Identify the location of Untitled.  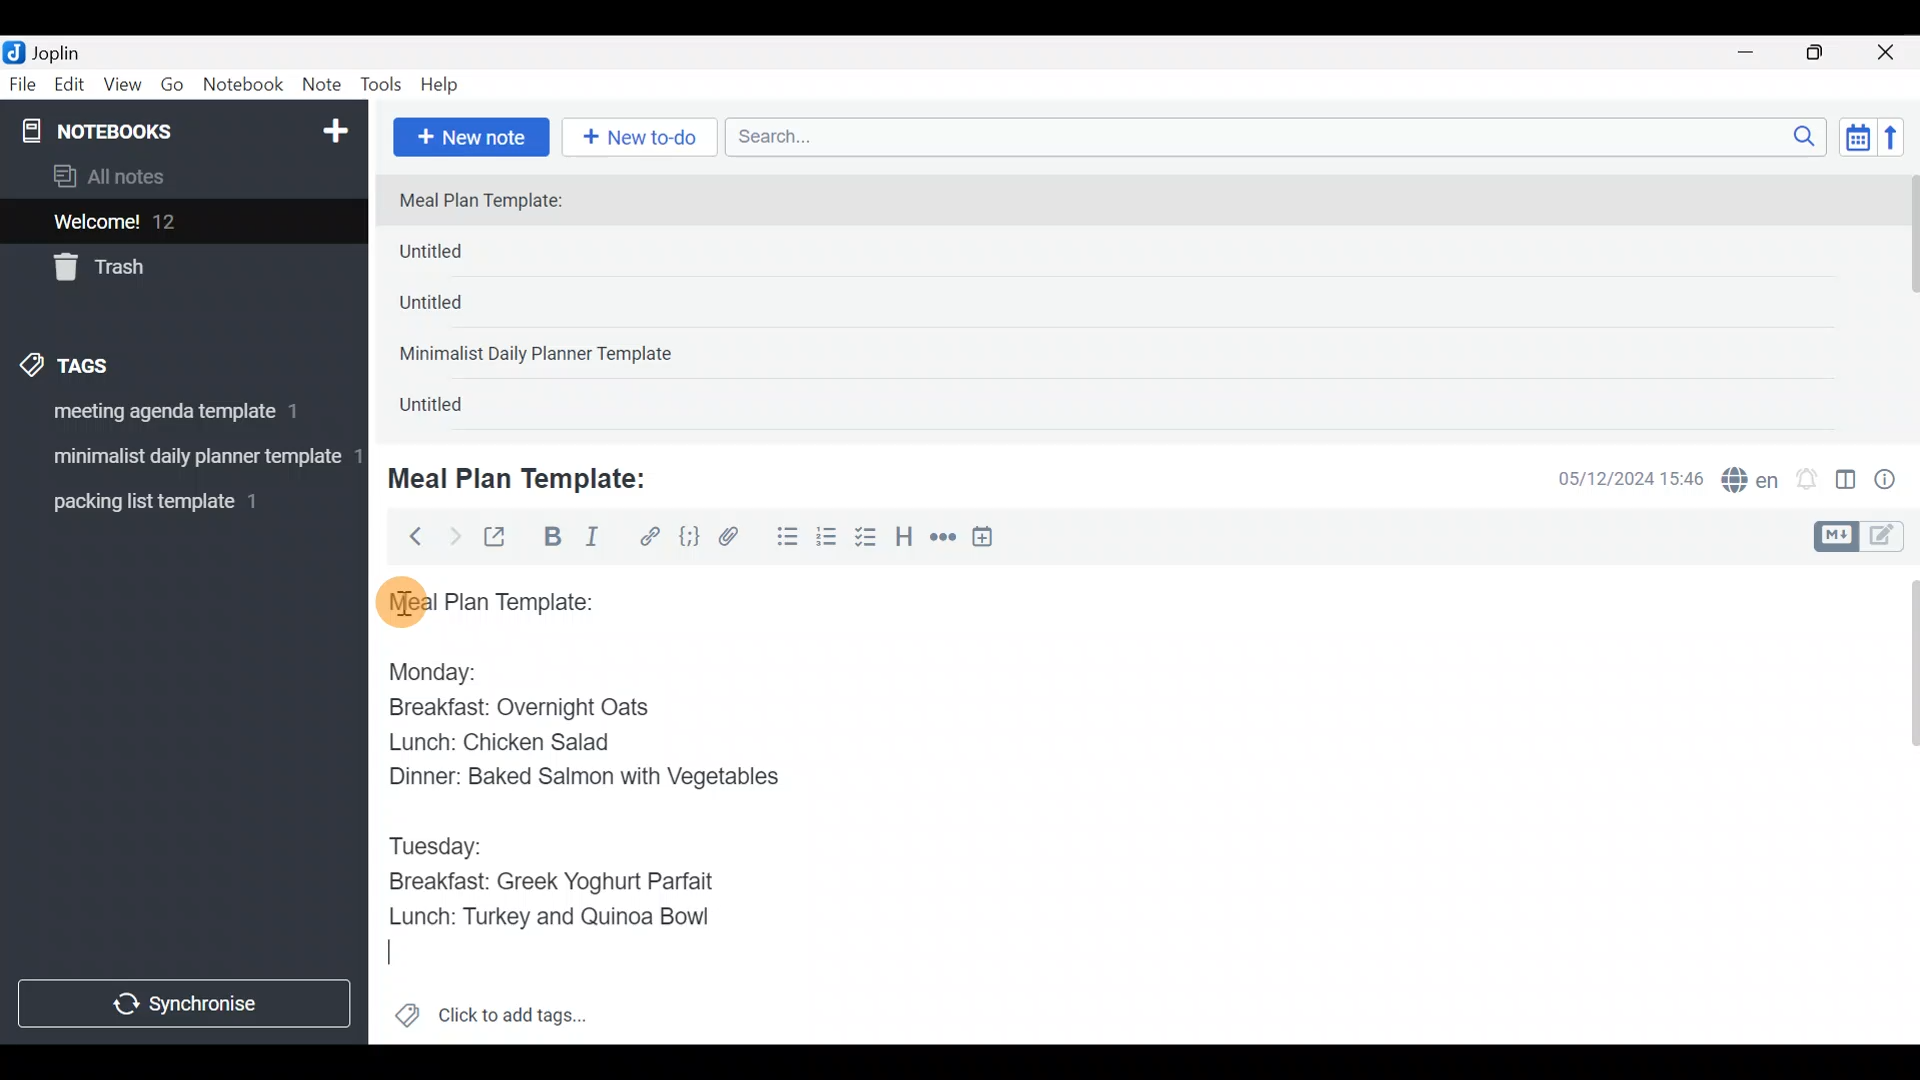
(458, 309).